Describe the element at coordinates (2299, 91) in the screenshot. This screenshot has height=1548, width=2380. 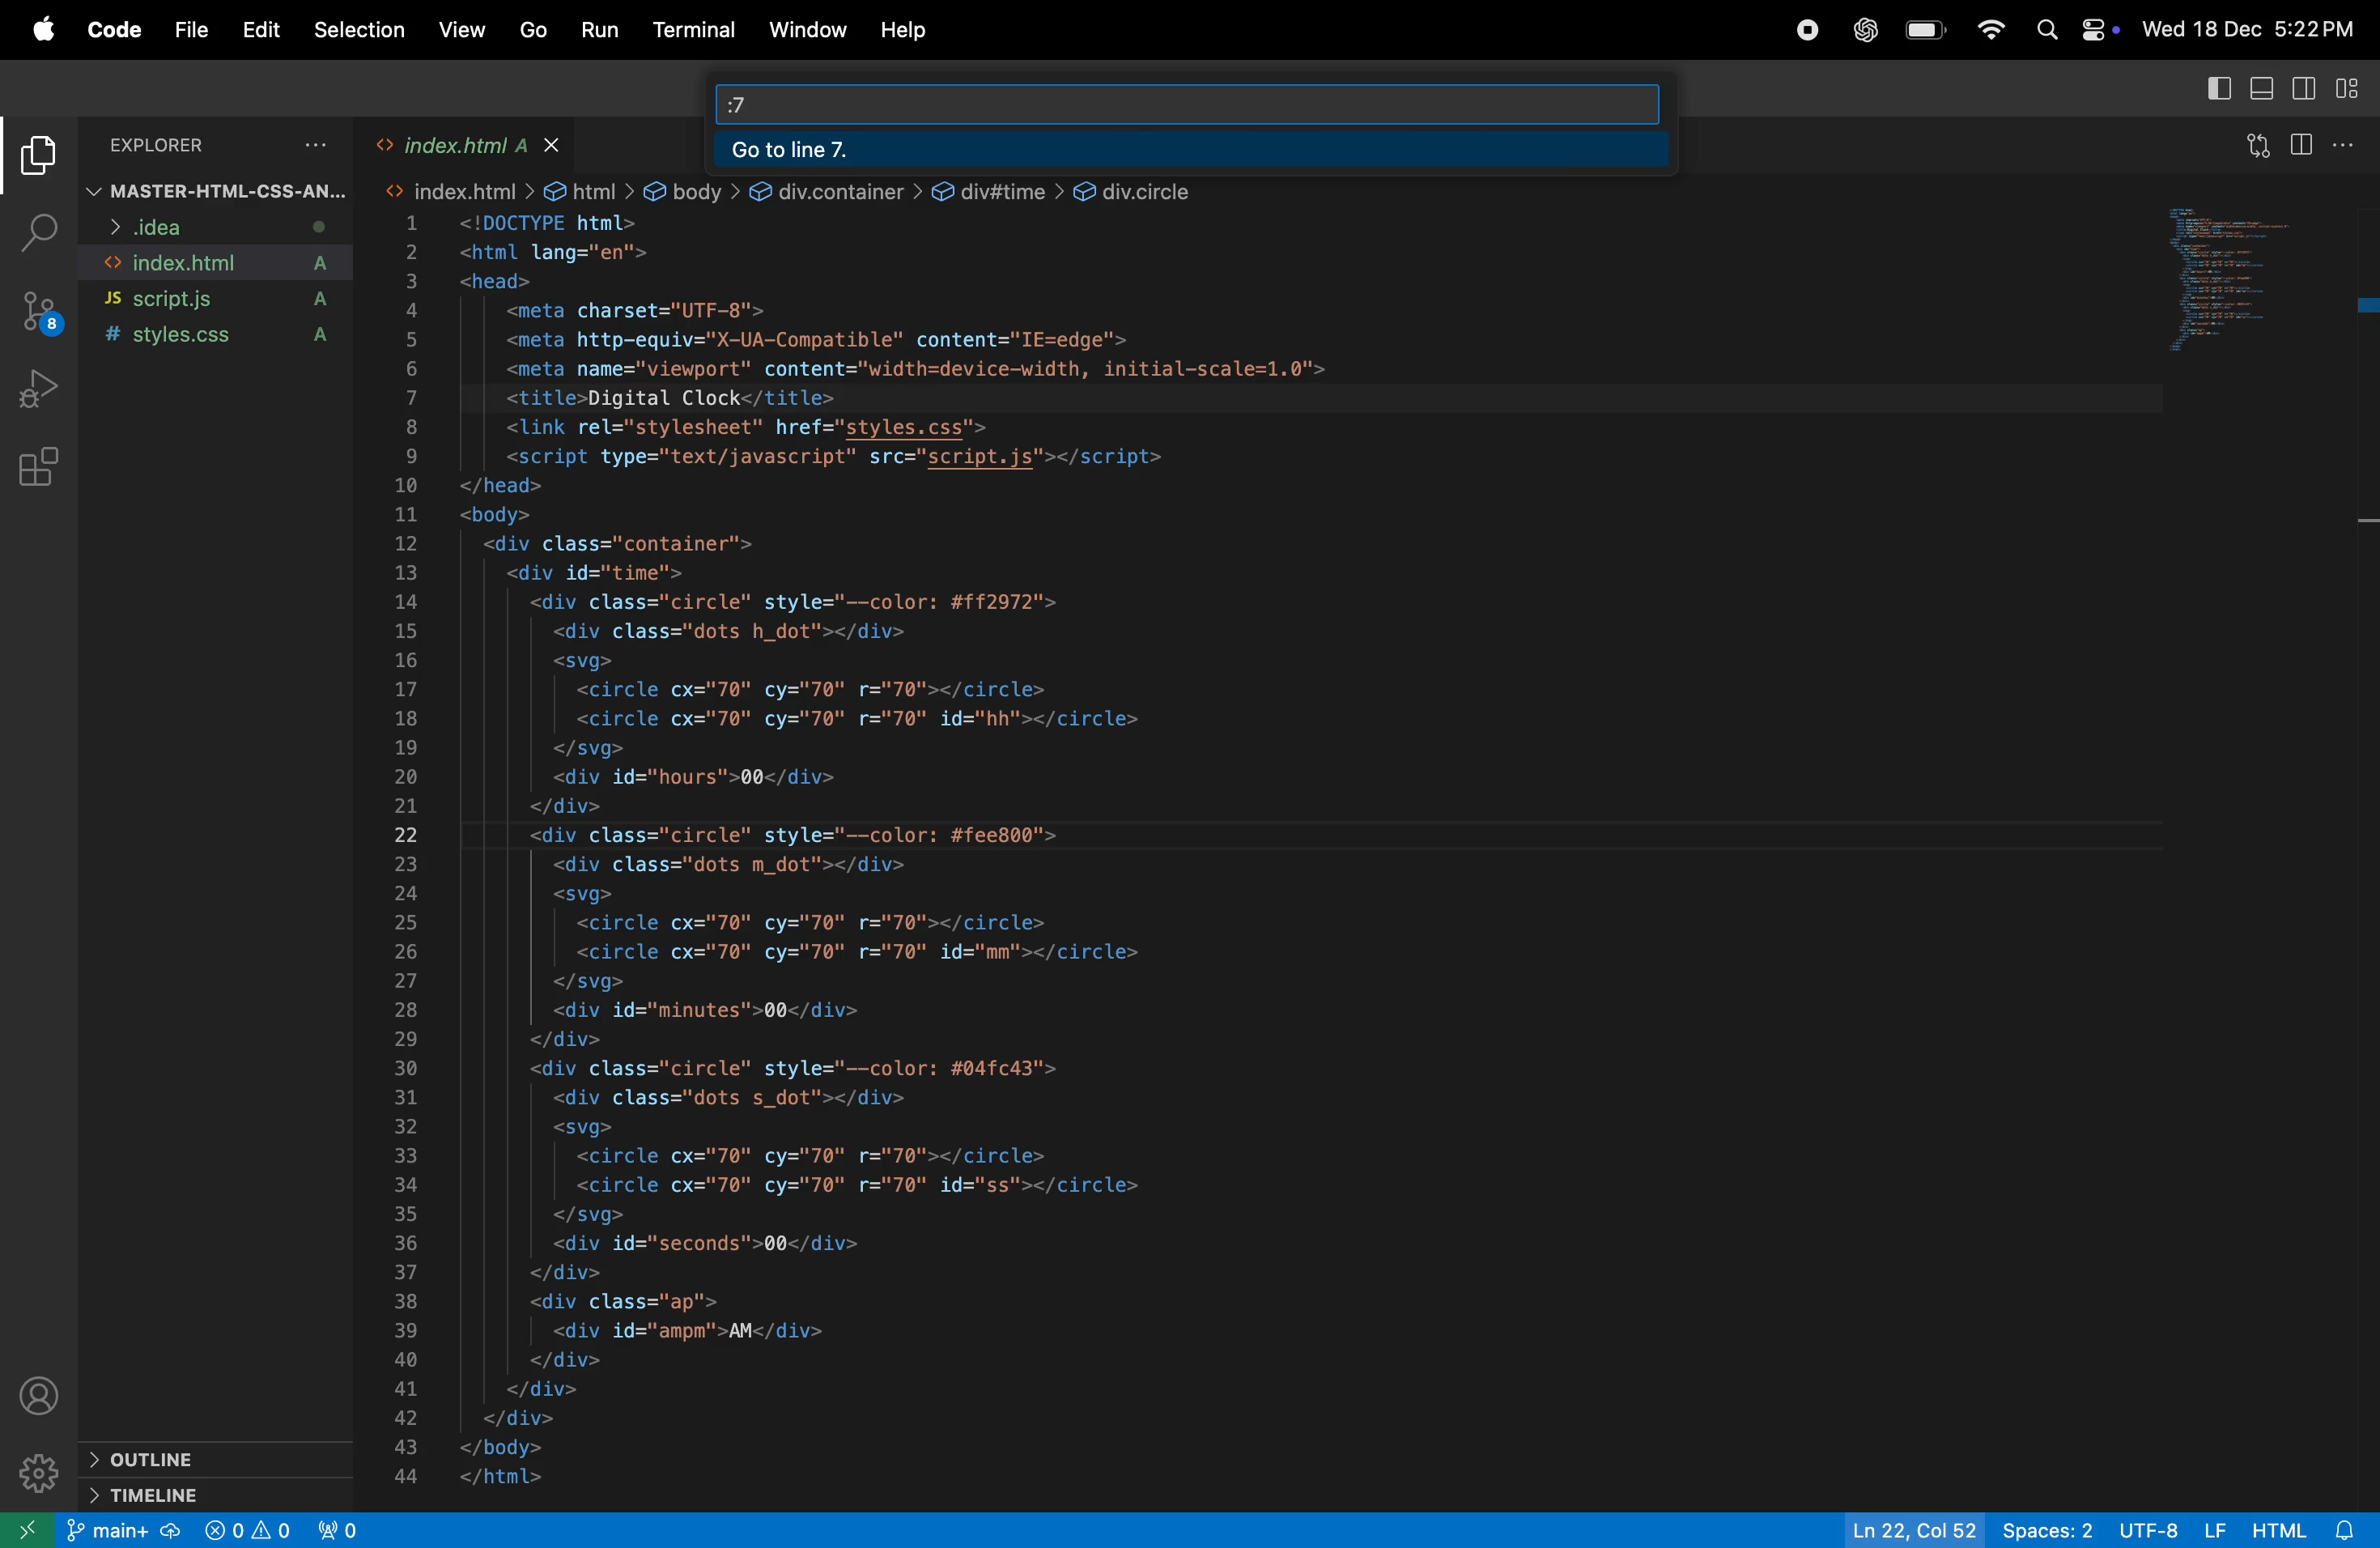
I see `toggle editor` at that location.